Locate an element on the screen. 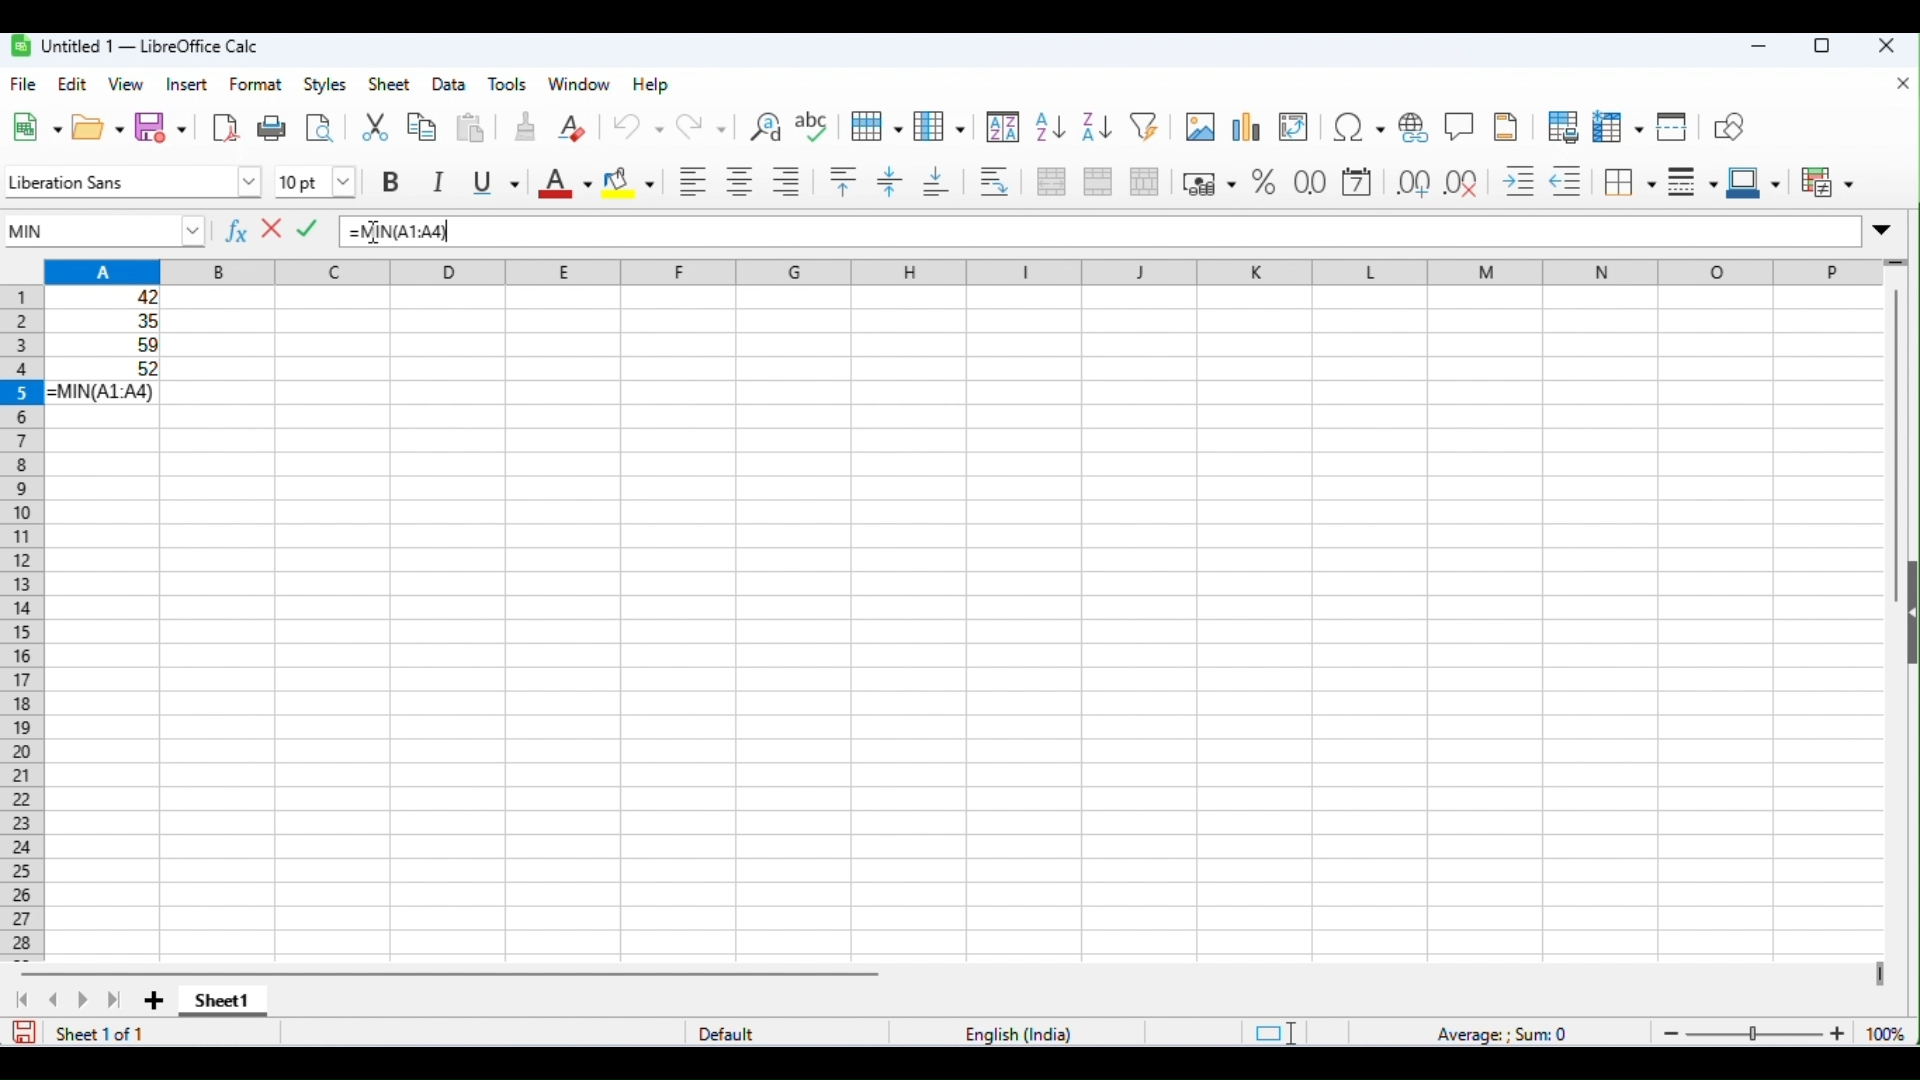  decrease indent is located at coordinates (1567, 181).